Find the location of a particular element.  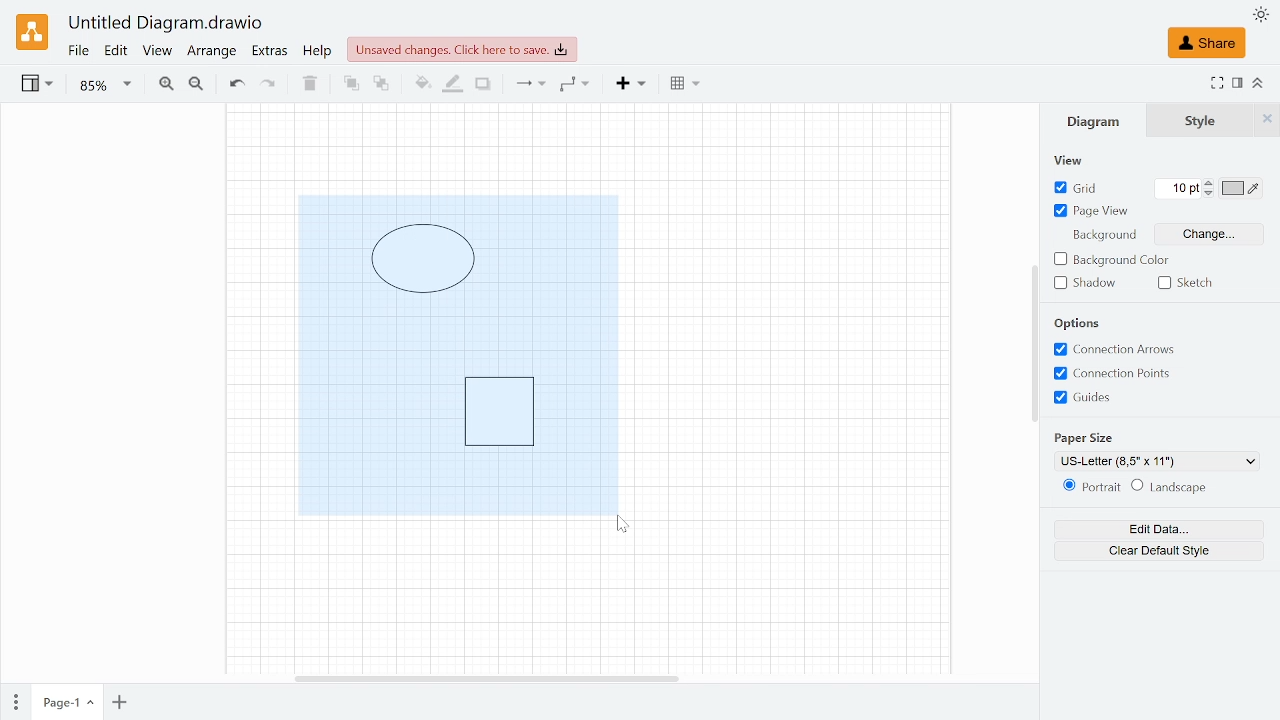

Insert is located at coordinates (632, 84).